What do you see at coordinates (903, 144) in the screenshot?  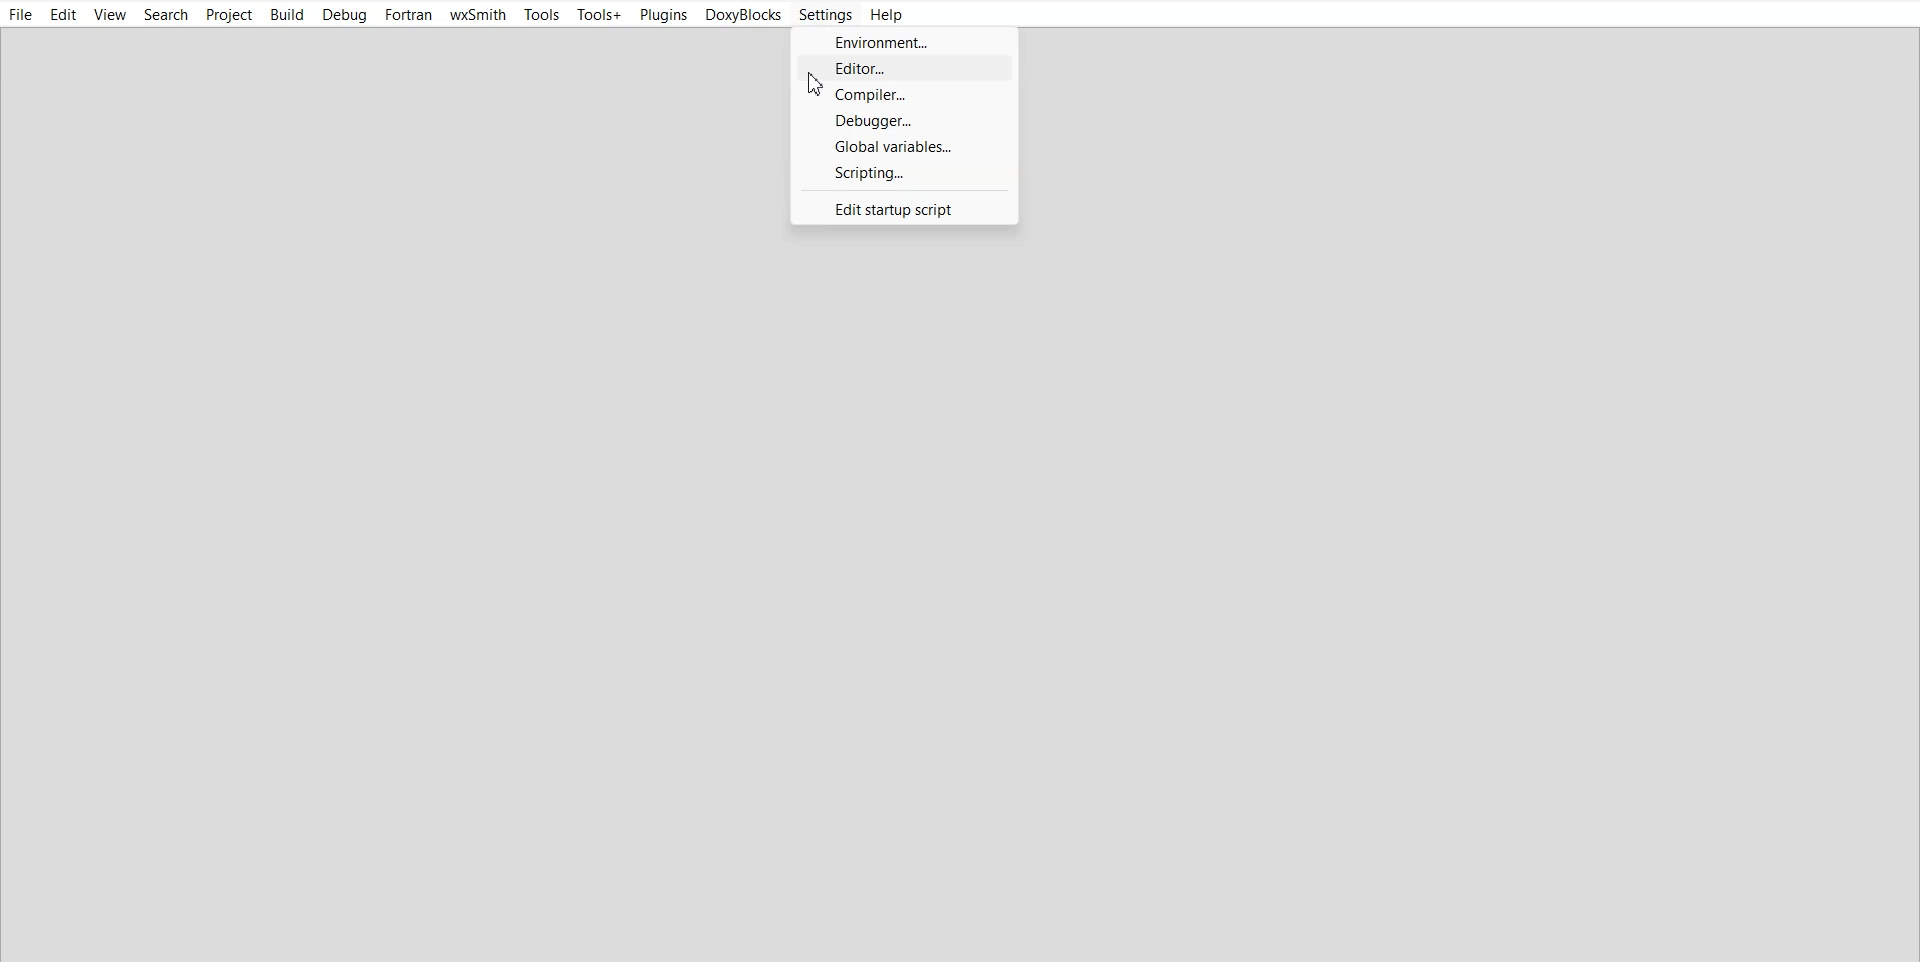 I see `Global Variables` at bounding box center [903, 144].